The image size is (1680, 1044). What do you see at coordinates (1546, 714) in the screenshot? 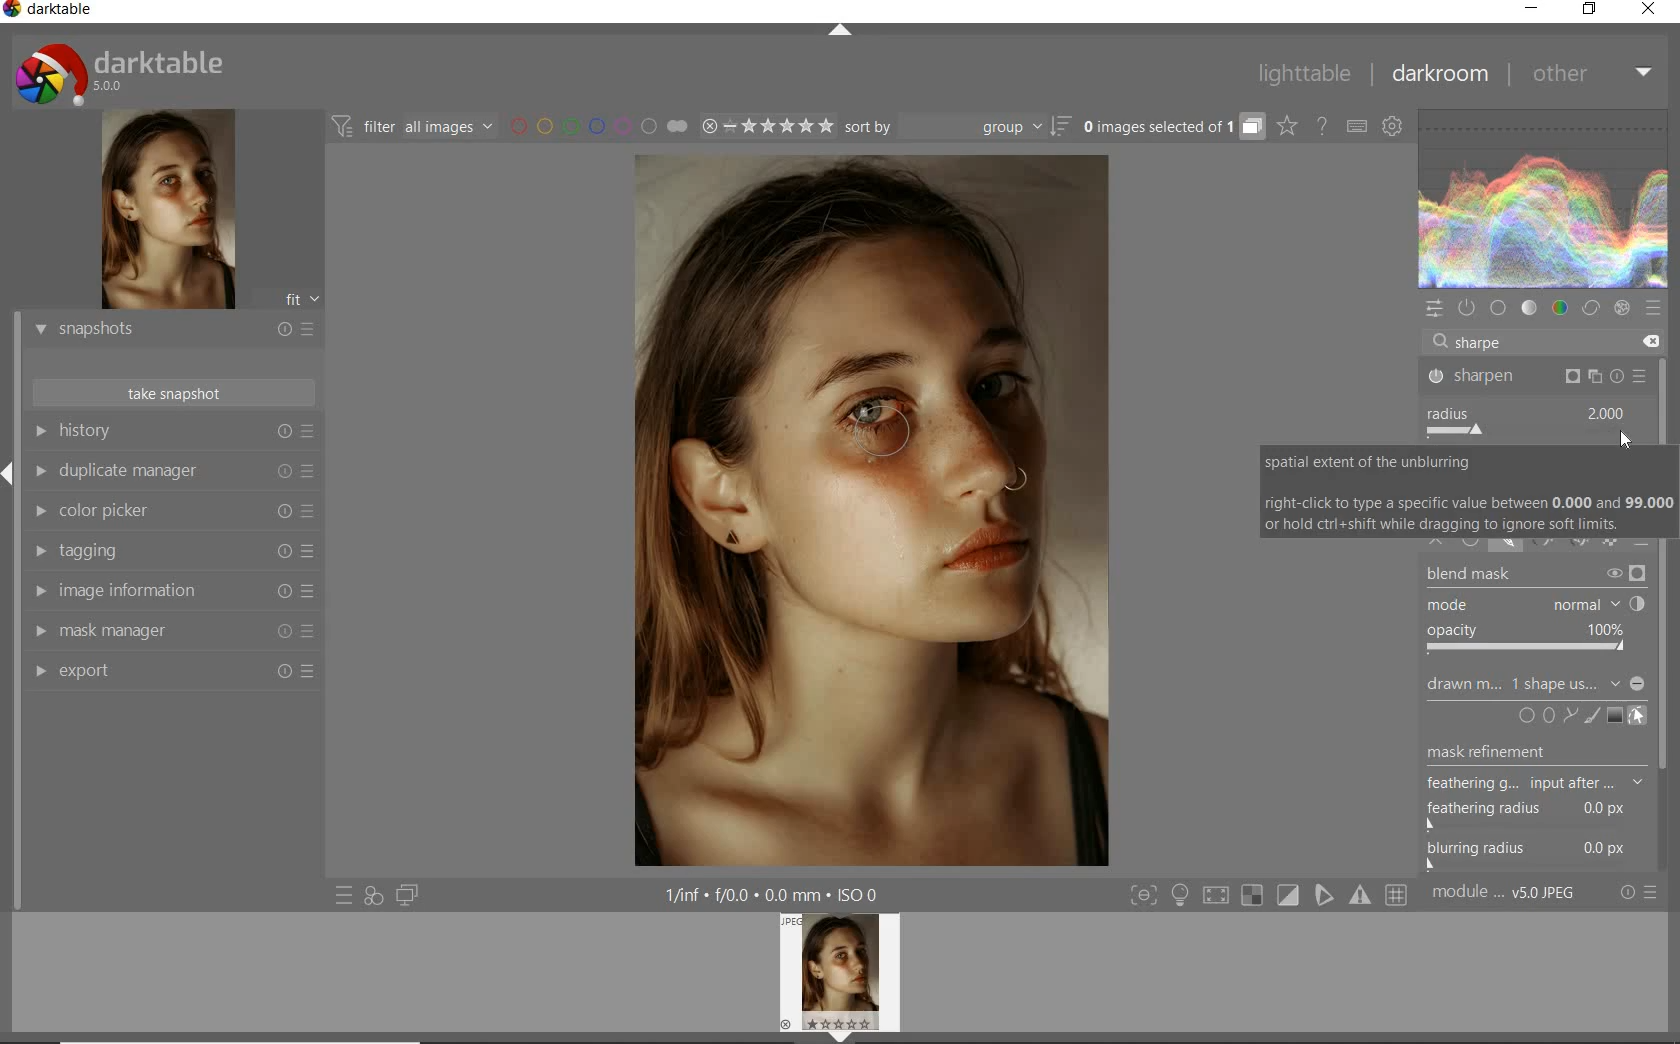
I see `ADD CIRCLE, ELLIPSE, OR ADD PATH` at bounding box center [1546, 714].